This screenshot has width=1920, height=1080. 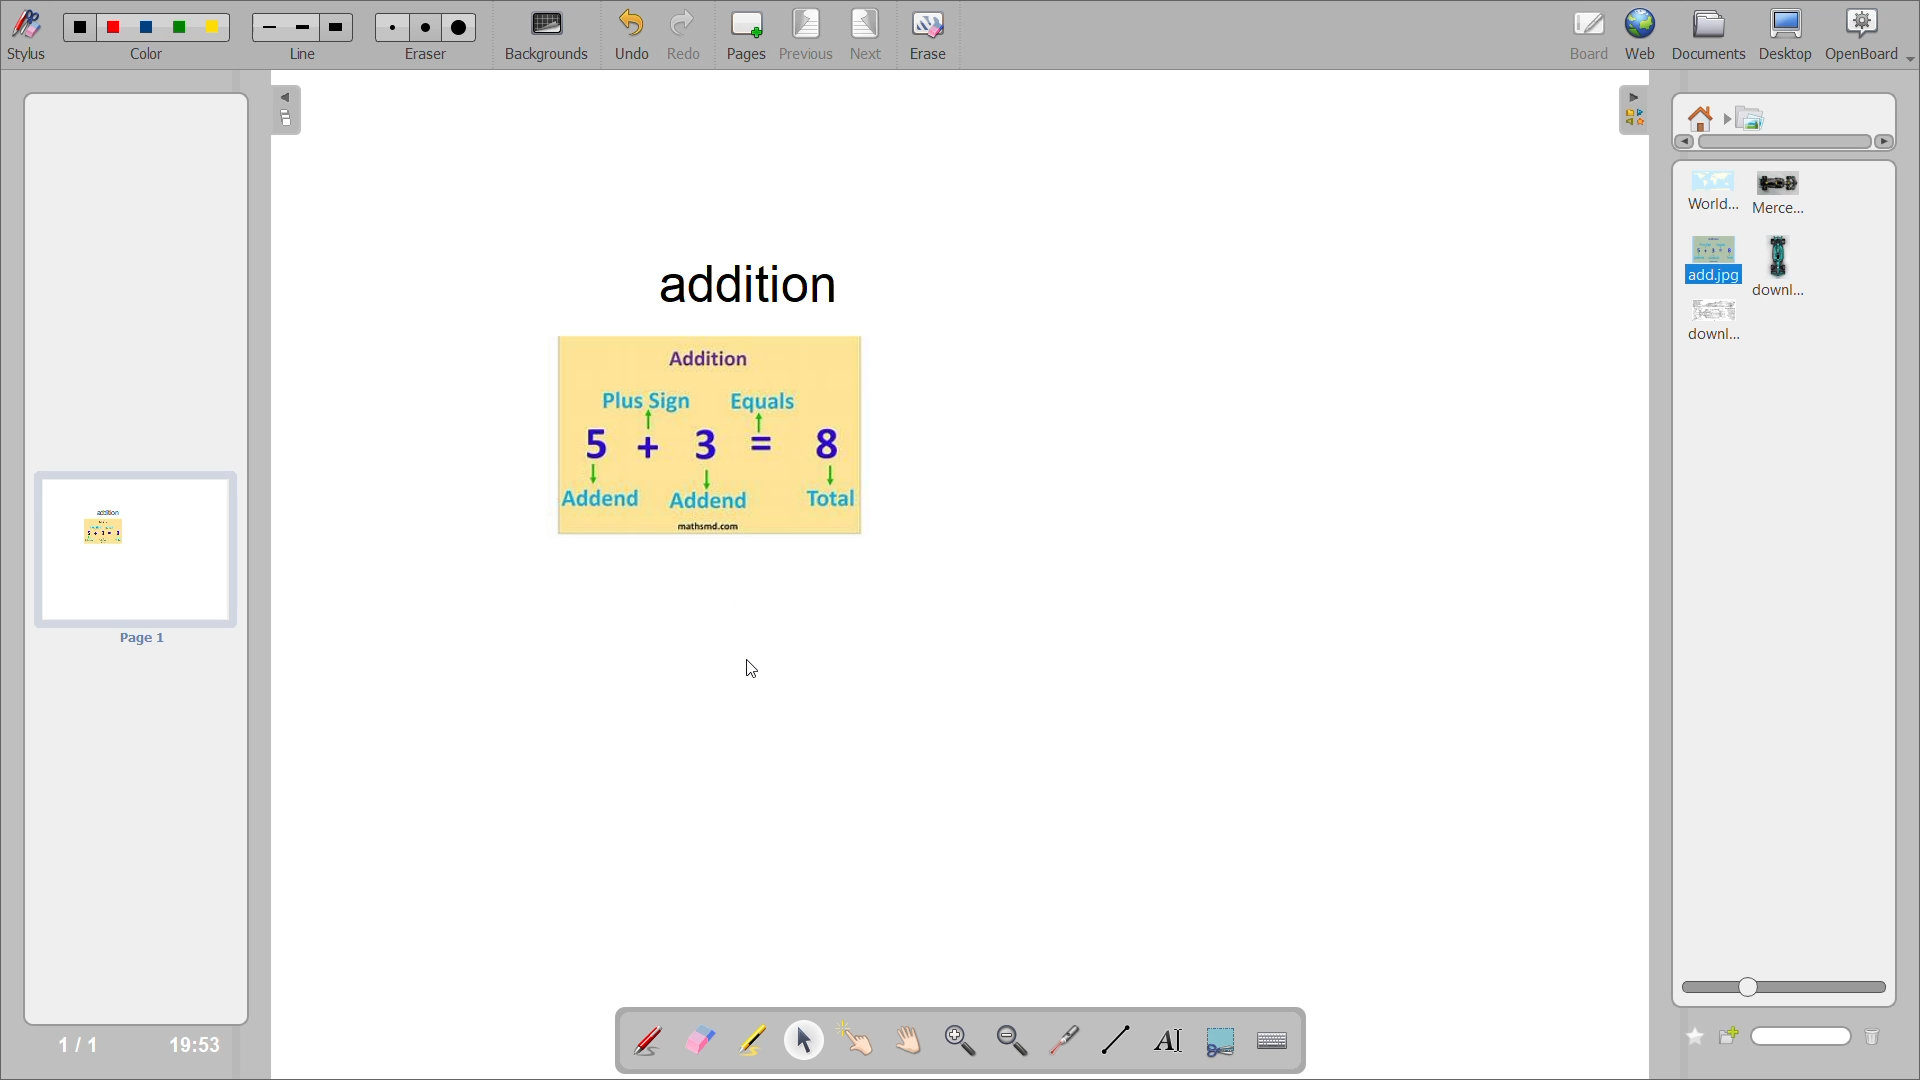 I want to click on annotate document, so click(x=646, y=1042).